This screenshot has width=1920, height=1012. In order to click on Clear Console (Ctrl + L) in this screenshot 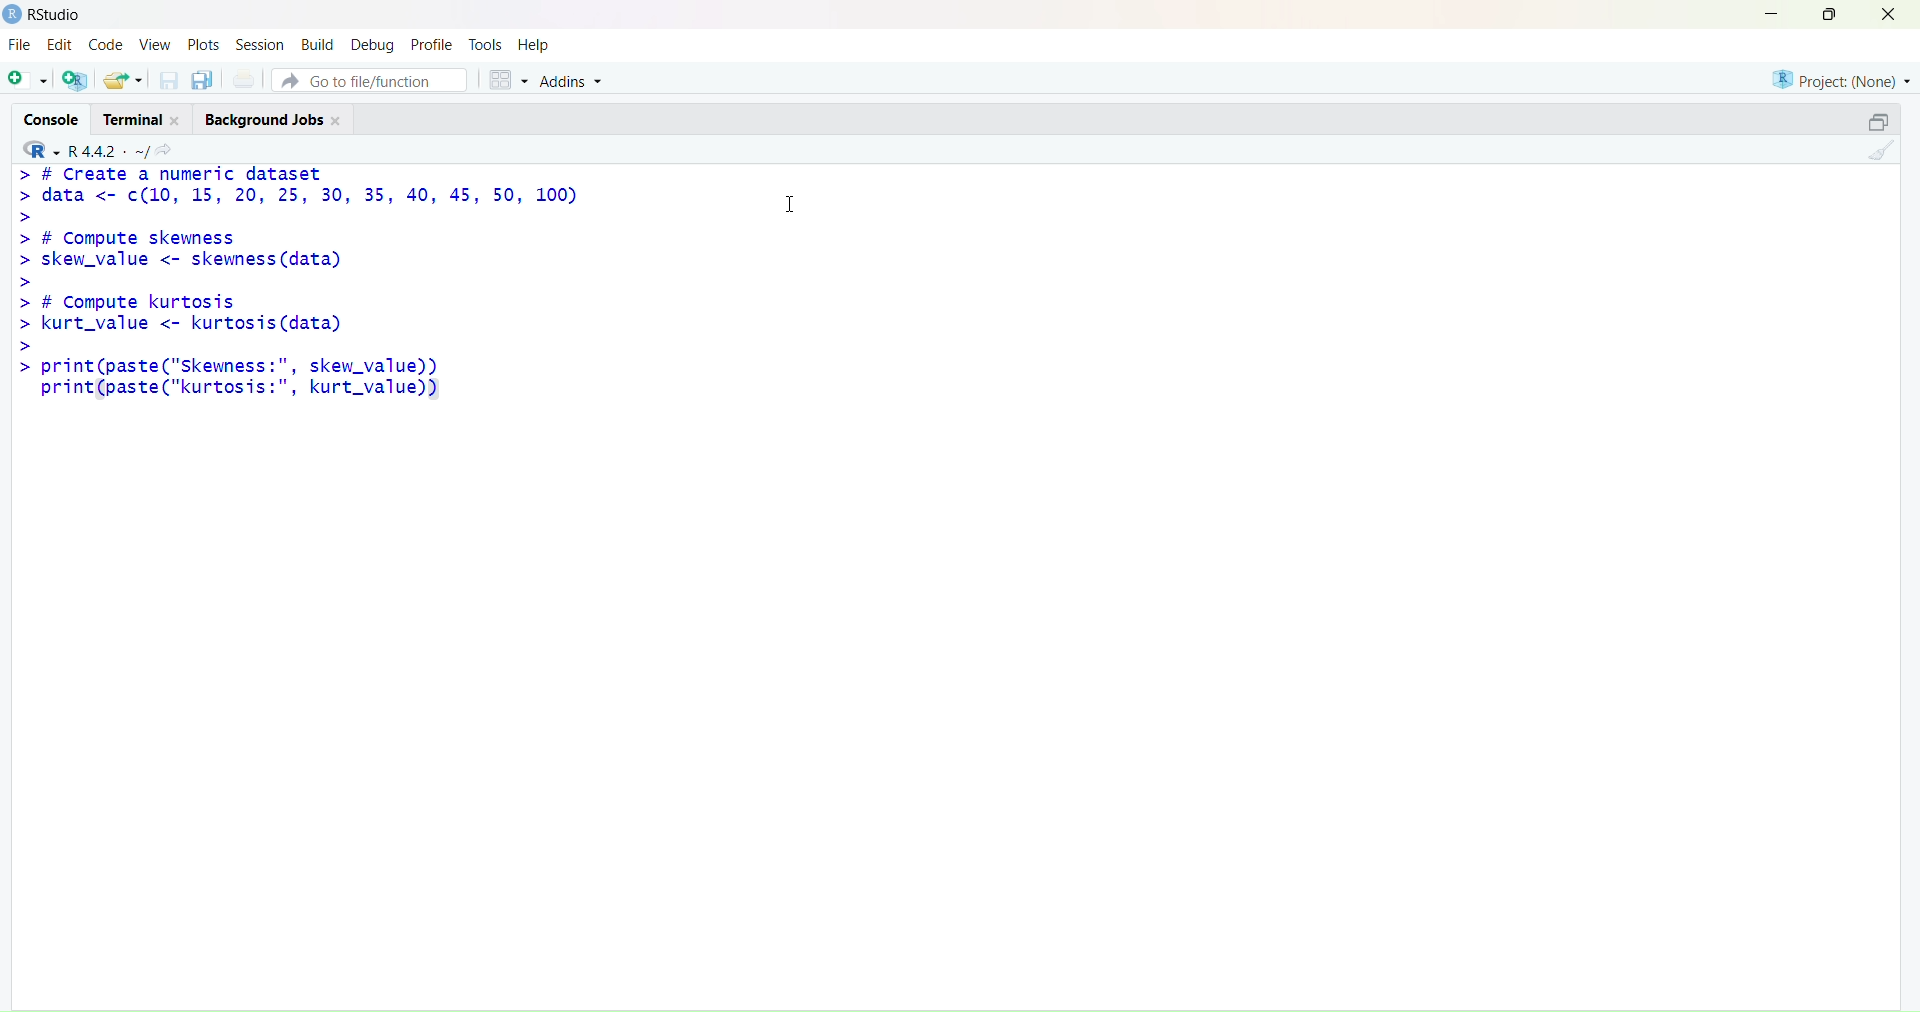, I will do `click(1877, 158)`.